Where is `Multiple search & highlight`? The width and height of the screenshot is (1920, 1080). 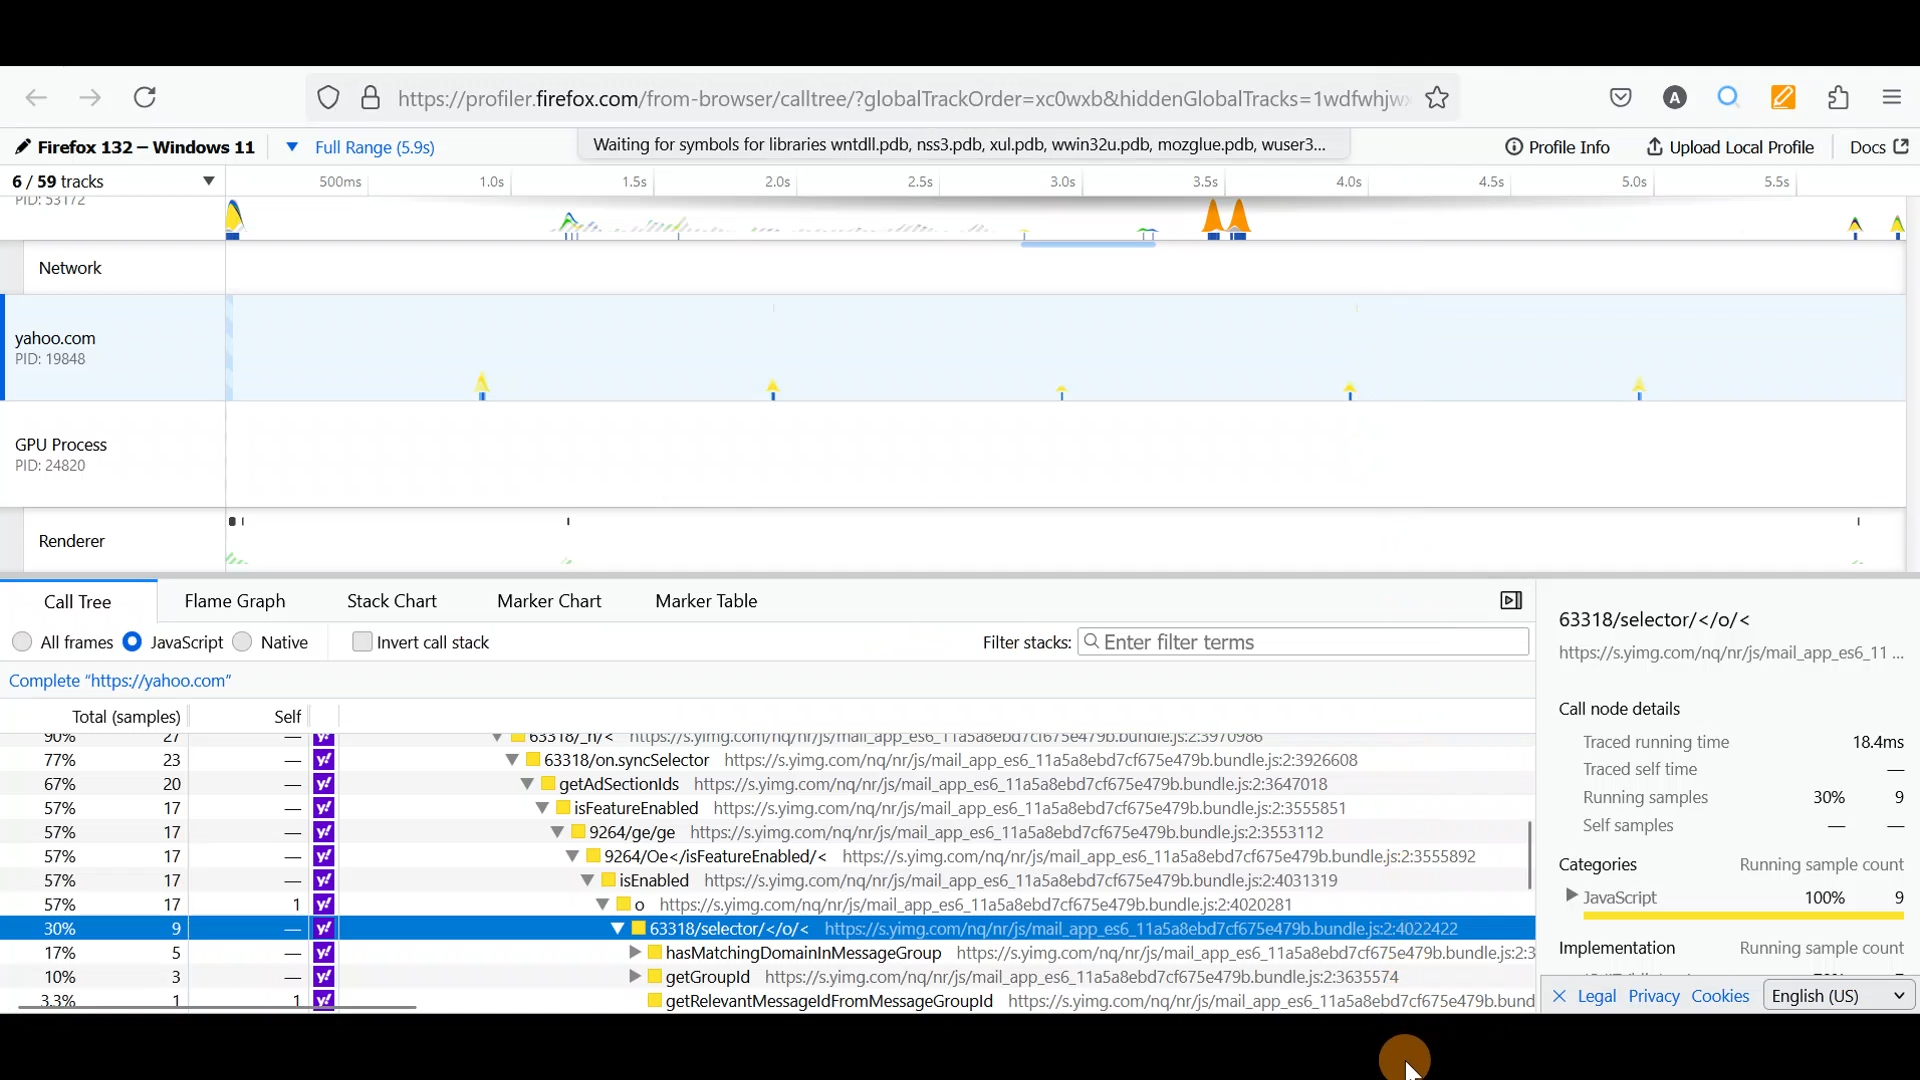 Multiple search & highlight is located at coordinates (1736, 96).